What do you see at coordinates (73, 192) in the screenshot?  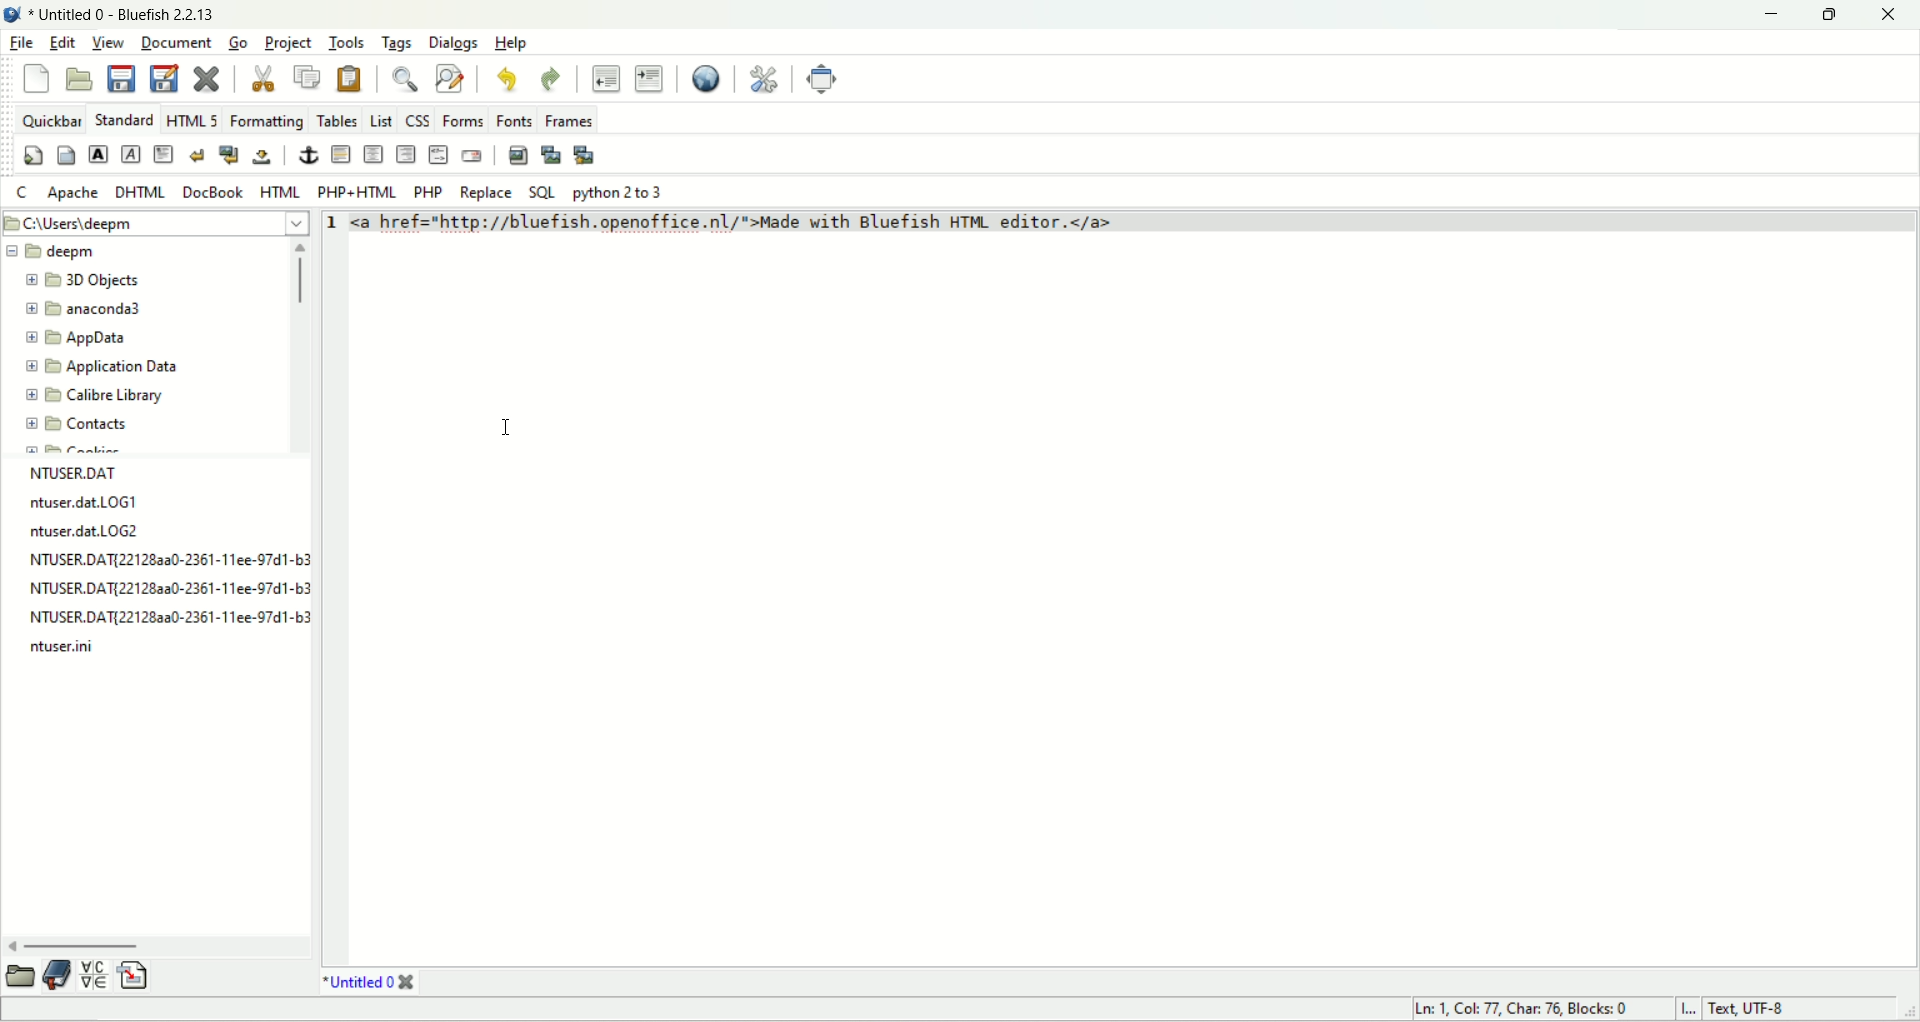 I see `APACHE` at bounding box center [73, 192].